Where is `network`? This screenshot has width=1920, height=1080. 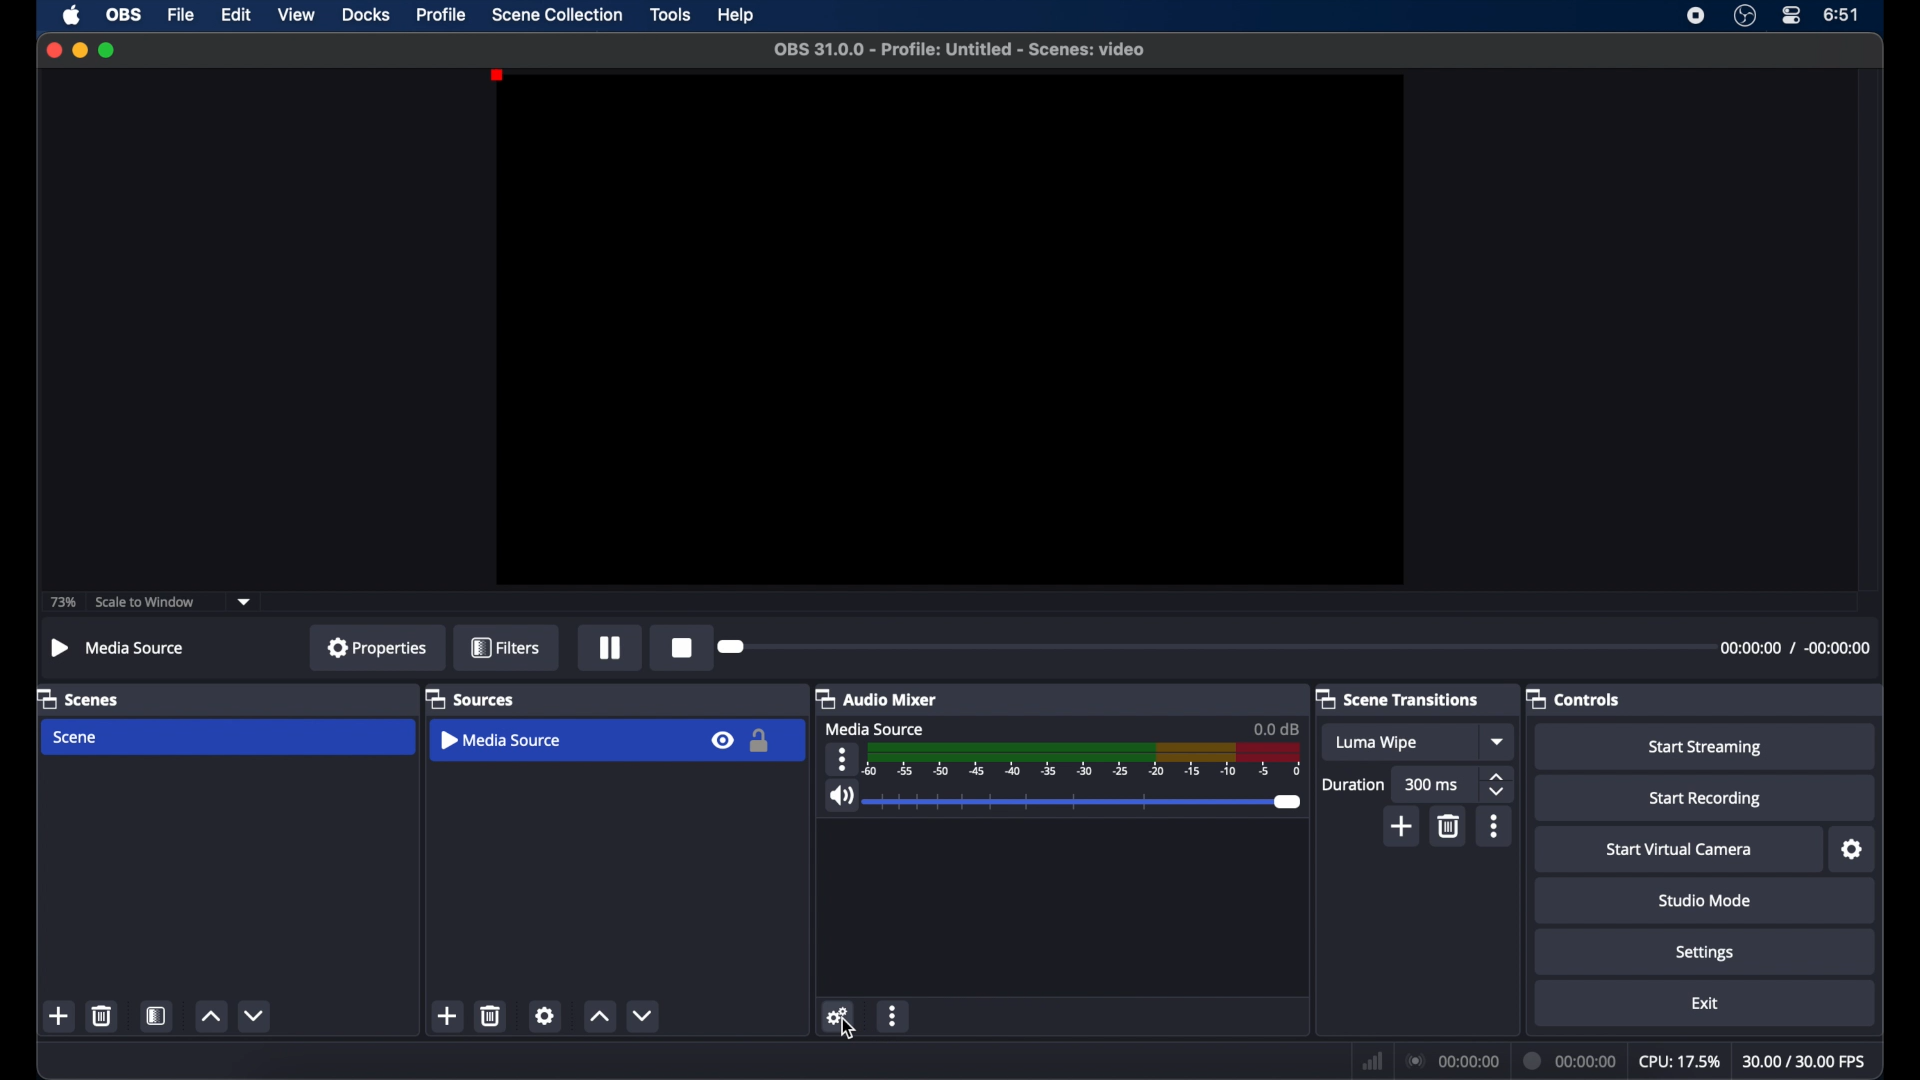
network is located at coordinates (1373, 1060).